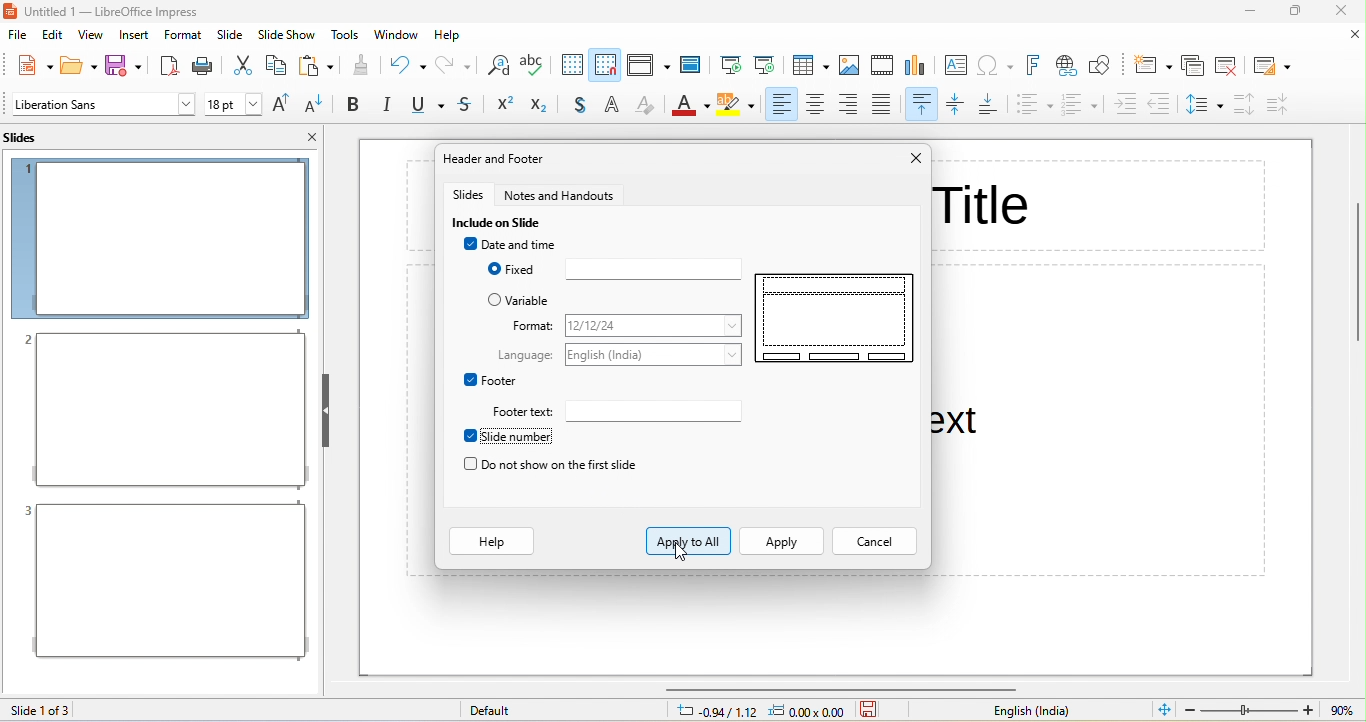 Image resolution: width=1366 pixels, height=722 pixels. What do you see at coordinates (689, 540) in the screenshot?
I see `apply to all` at bounding box center [689, 540].